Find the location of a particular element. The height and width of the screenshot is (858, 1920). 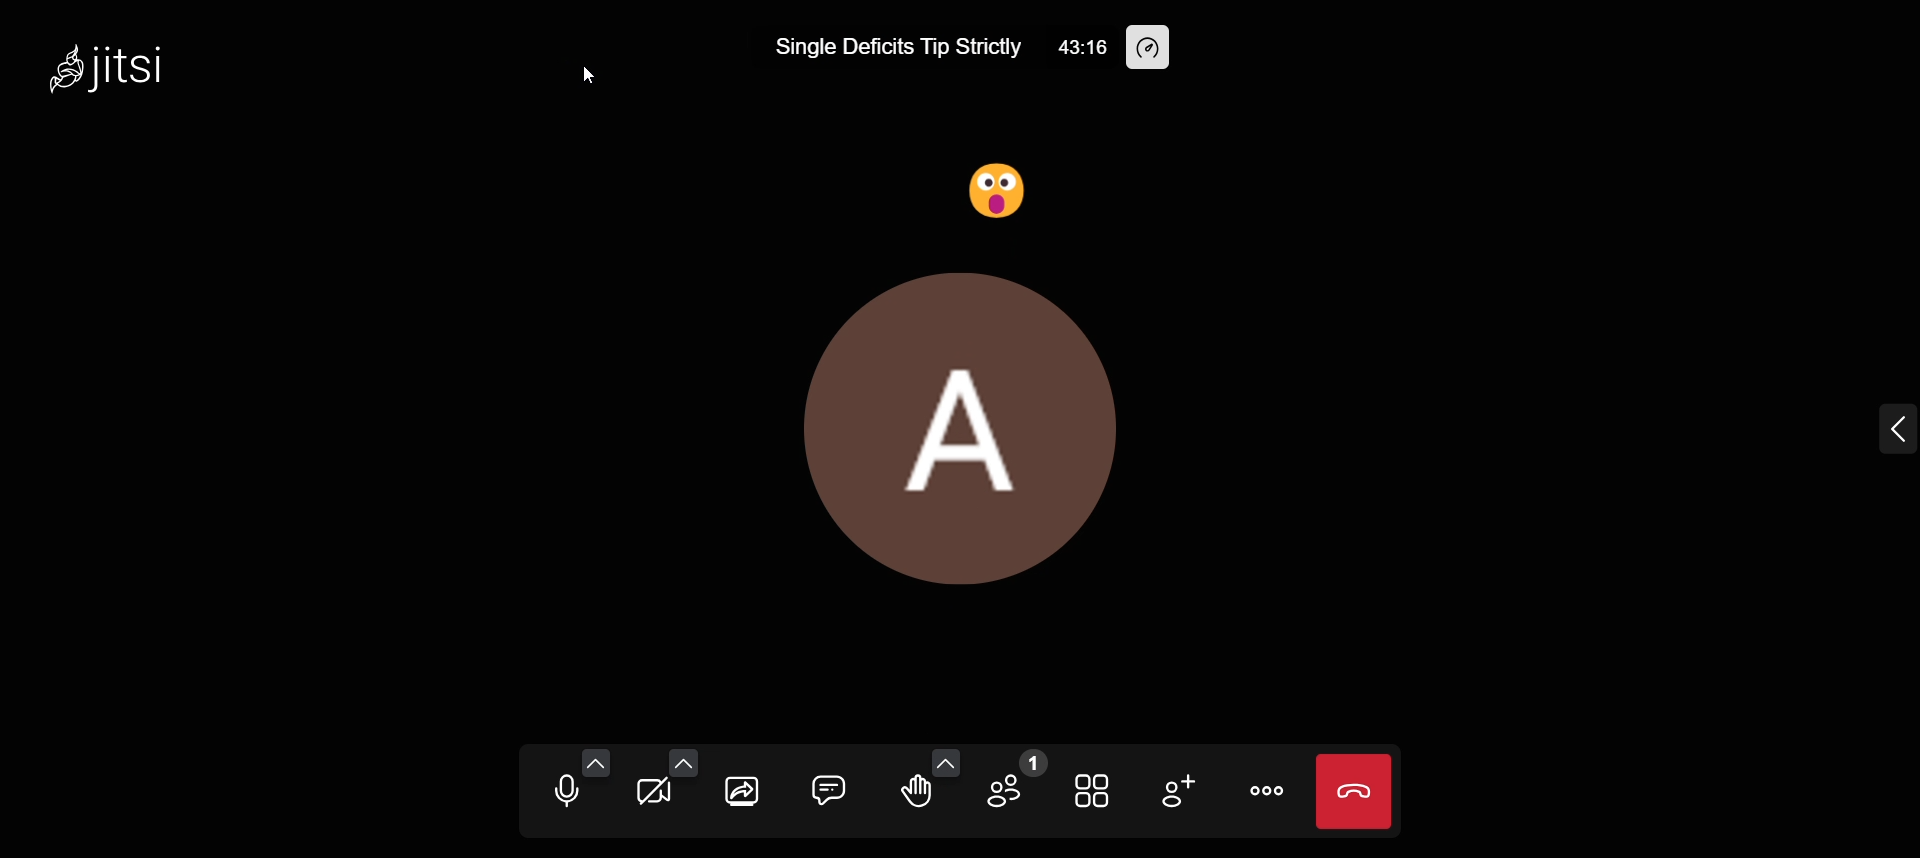

43:16 is located at coordinates (1081, 47).